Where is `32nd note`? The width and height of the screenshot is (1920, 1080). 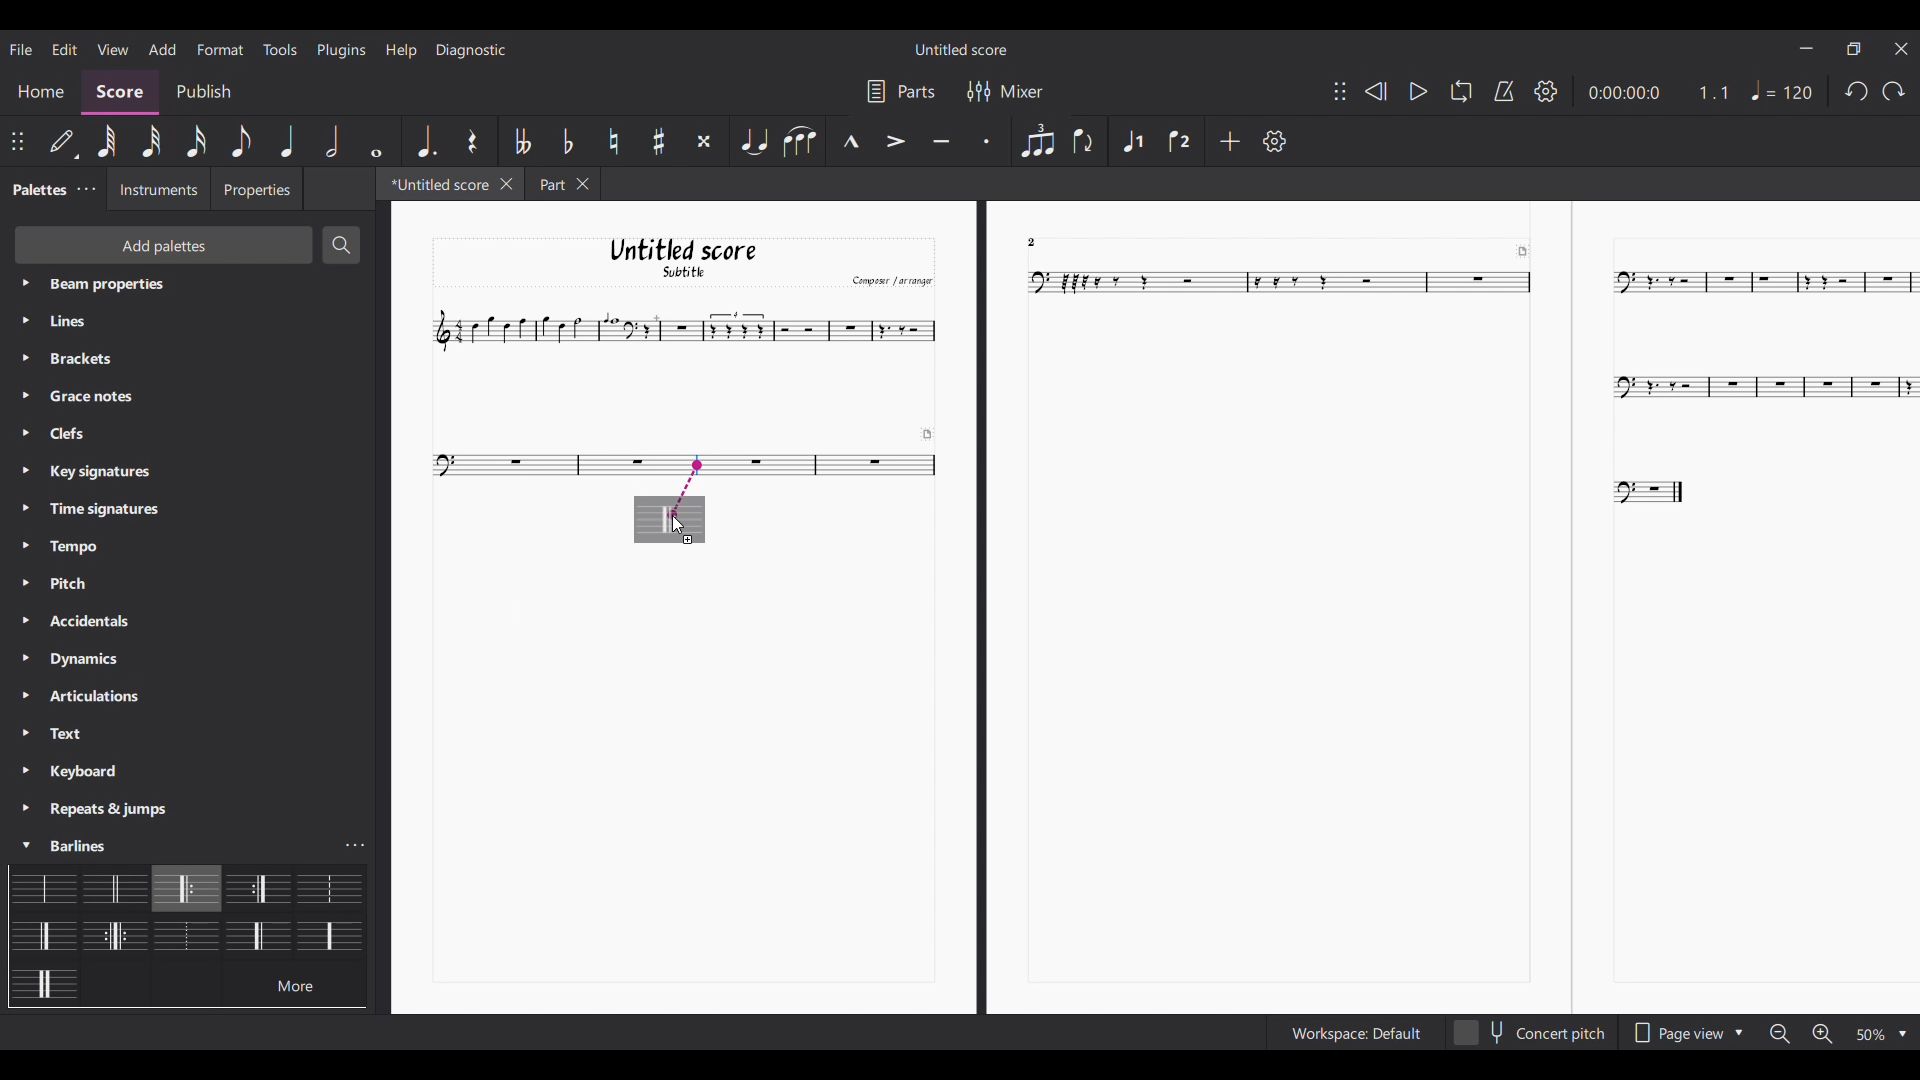 32nd note is located at coordinates (152, 141).